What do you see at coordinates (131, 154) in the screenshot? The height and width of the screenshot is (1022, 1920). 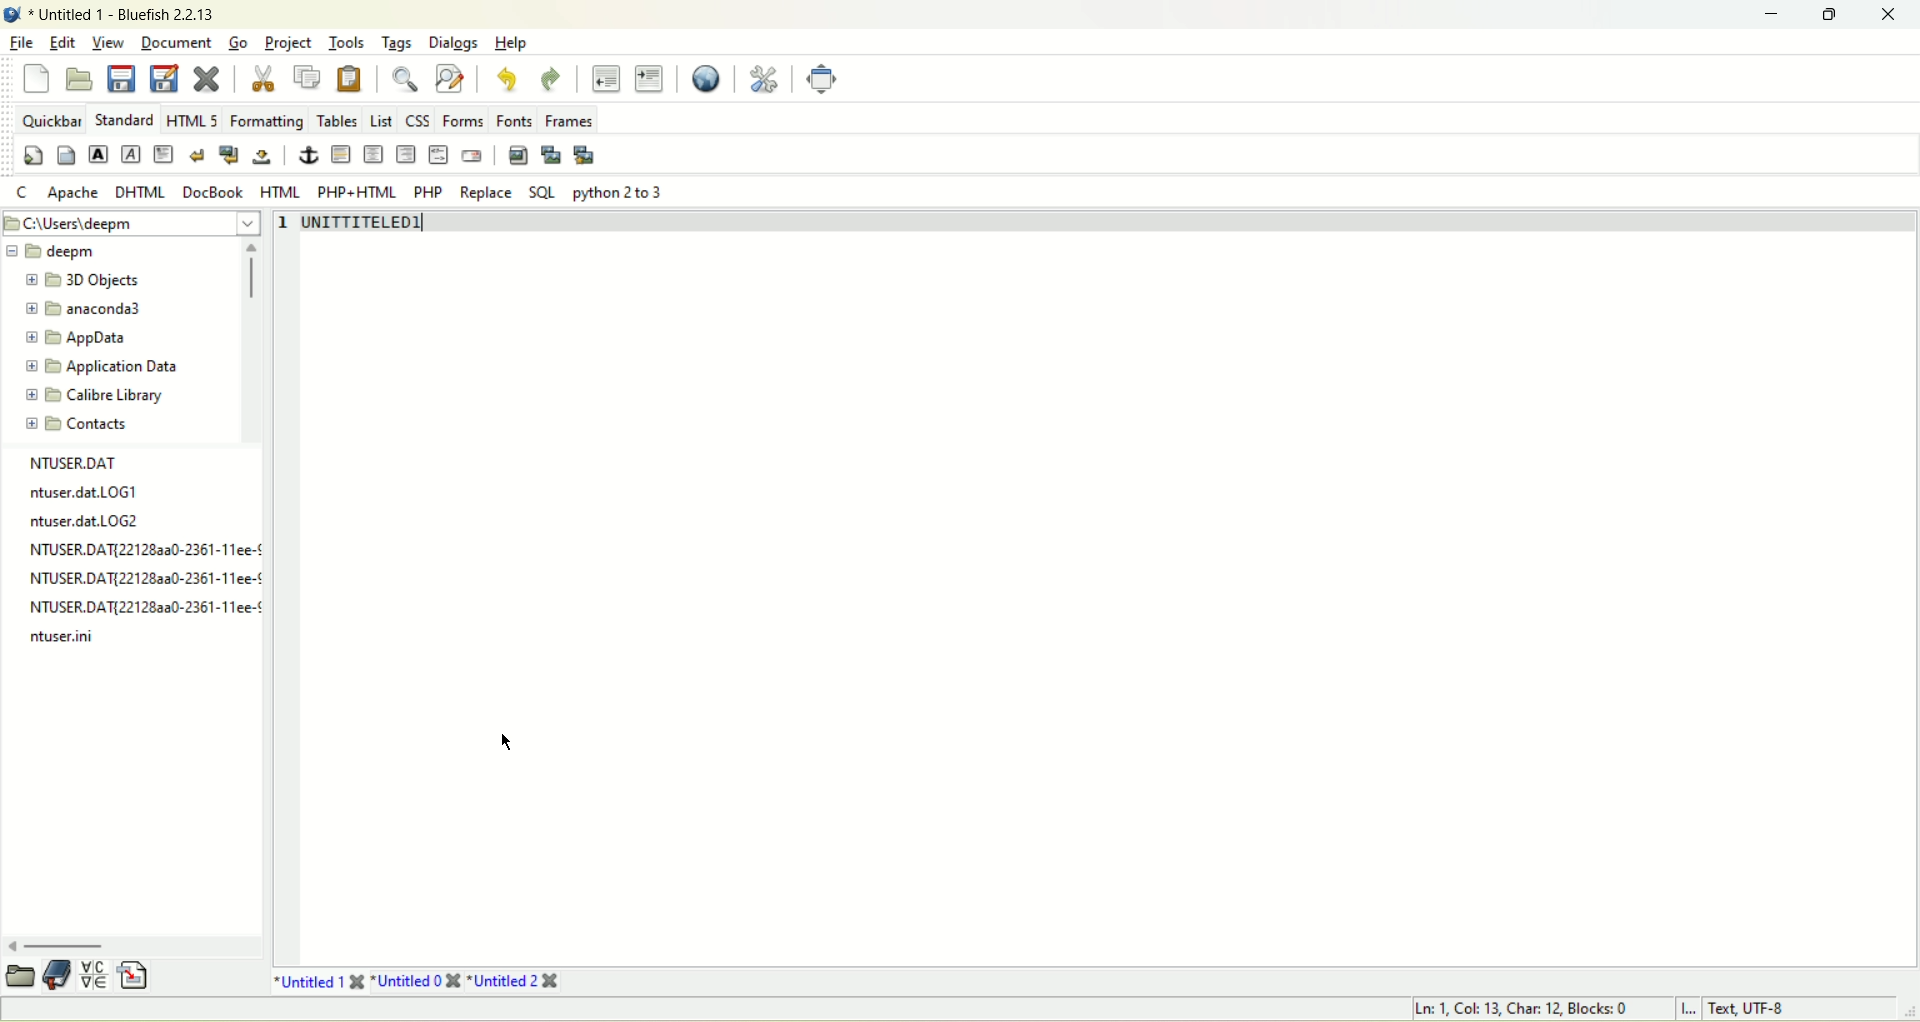 I see `emphasized` at bounding box center [131, 154].